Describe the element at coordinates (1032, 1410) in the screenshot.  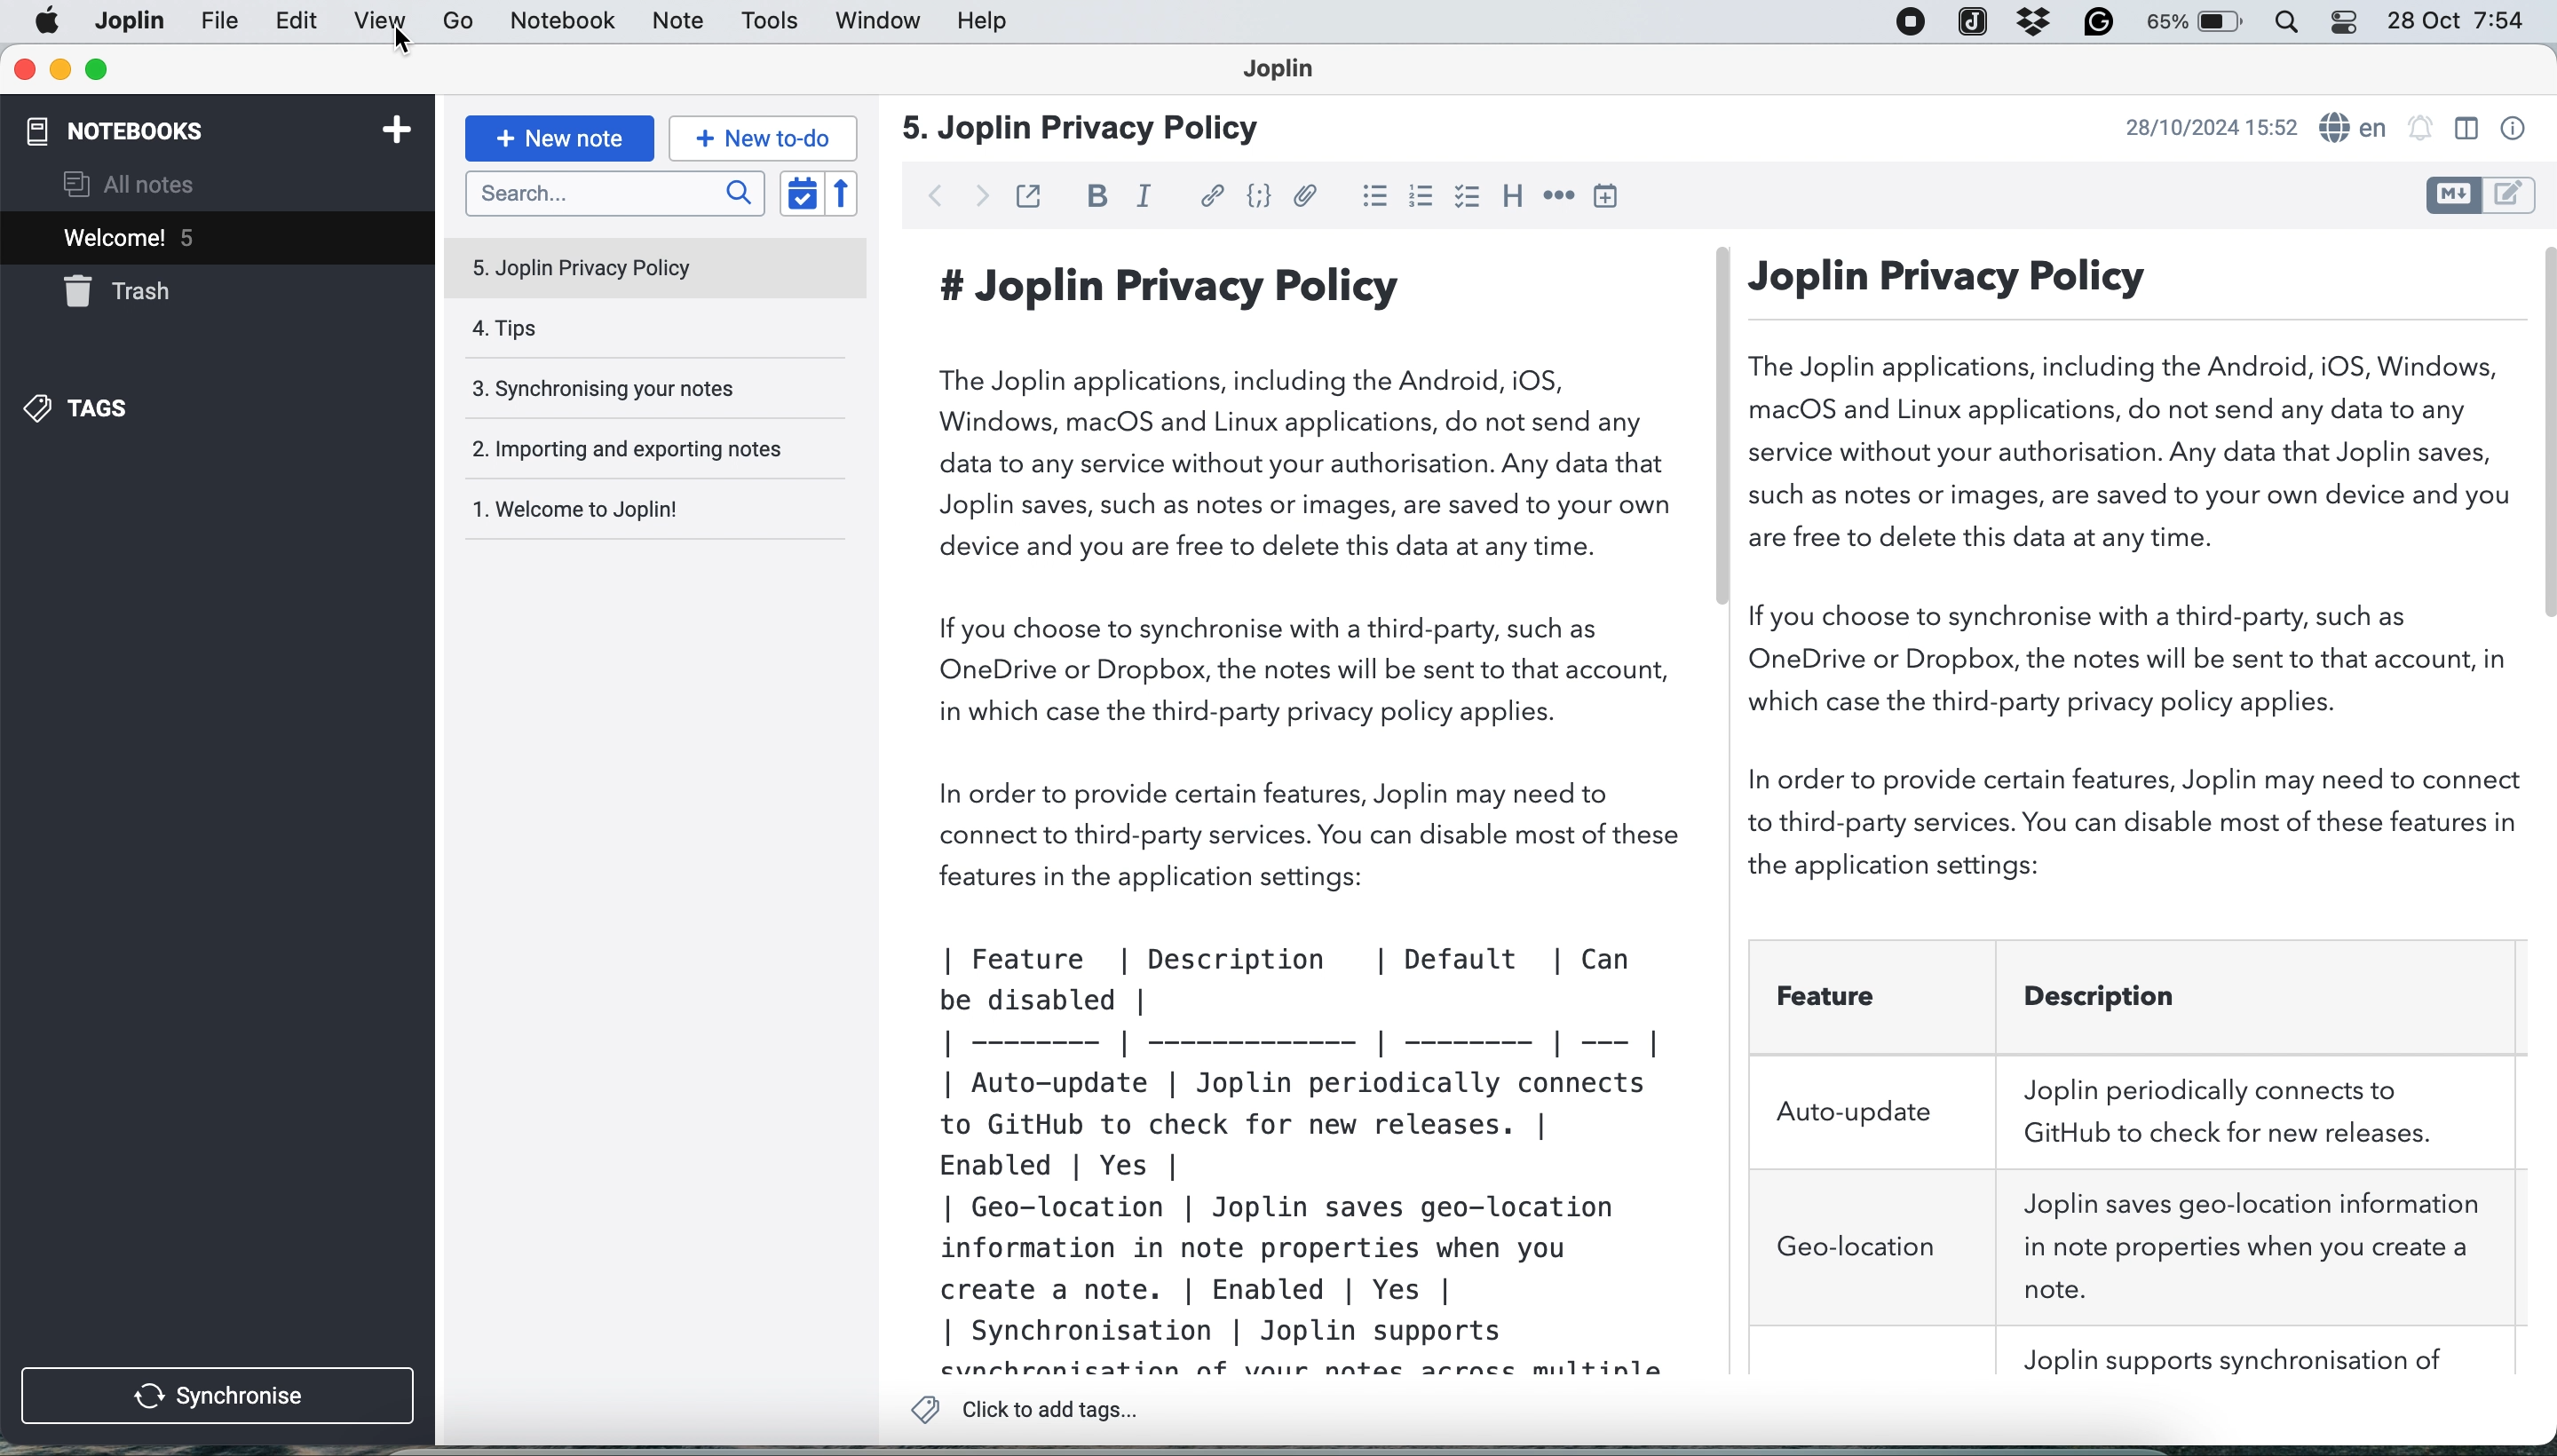
I see `click to add tags` at that location.